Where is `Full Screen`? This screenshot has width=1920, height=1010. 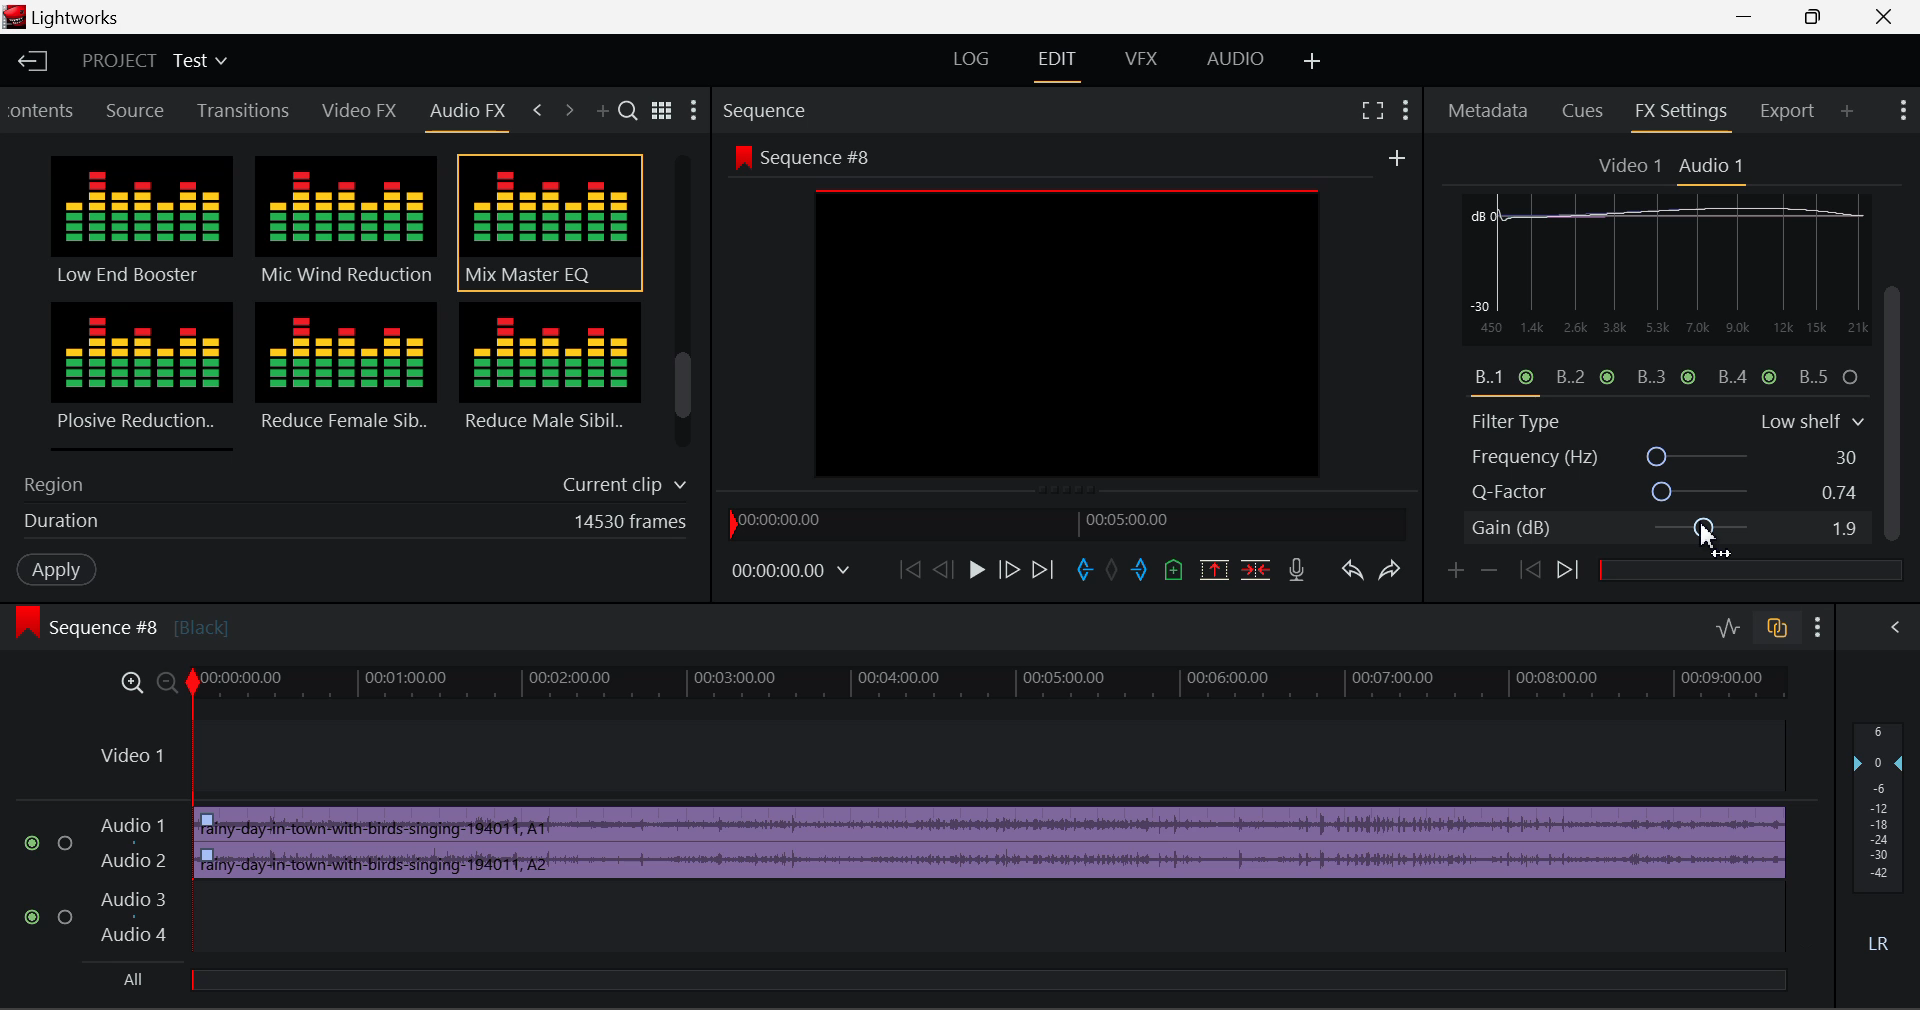
Full Screen is located at coordinates (1372, 110).